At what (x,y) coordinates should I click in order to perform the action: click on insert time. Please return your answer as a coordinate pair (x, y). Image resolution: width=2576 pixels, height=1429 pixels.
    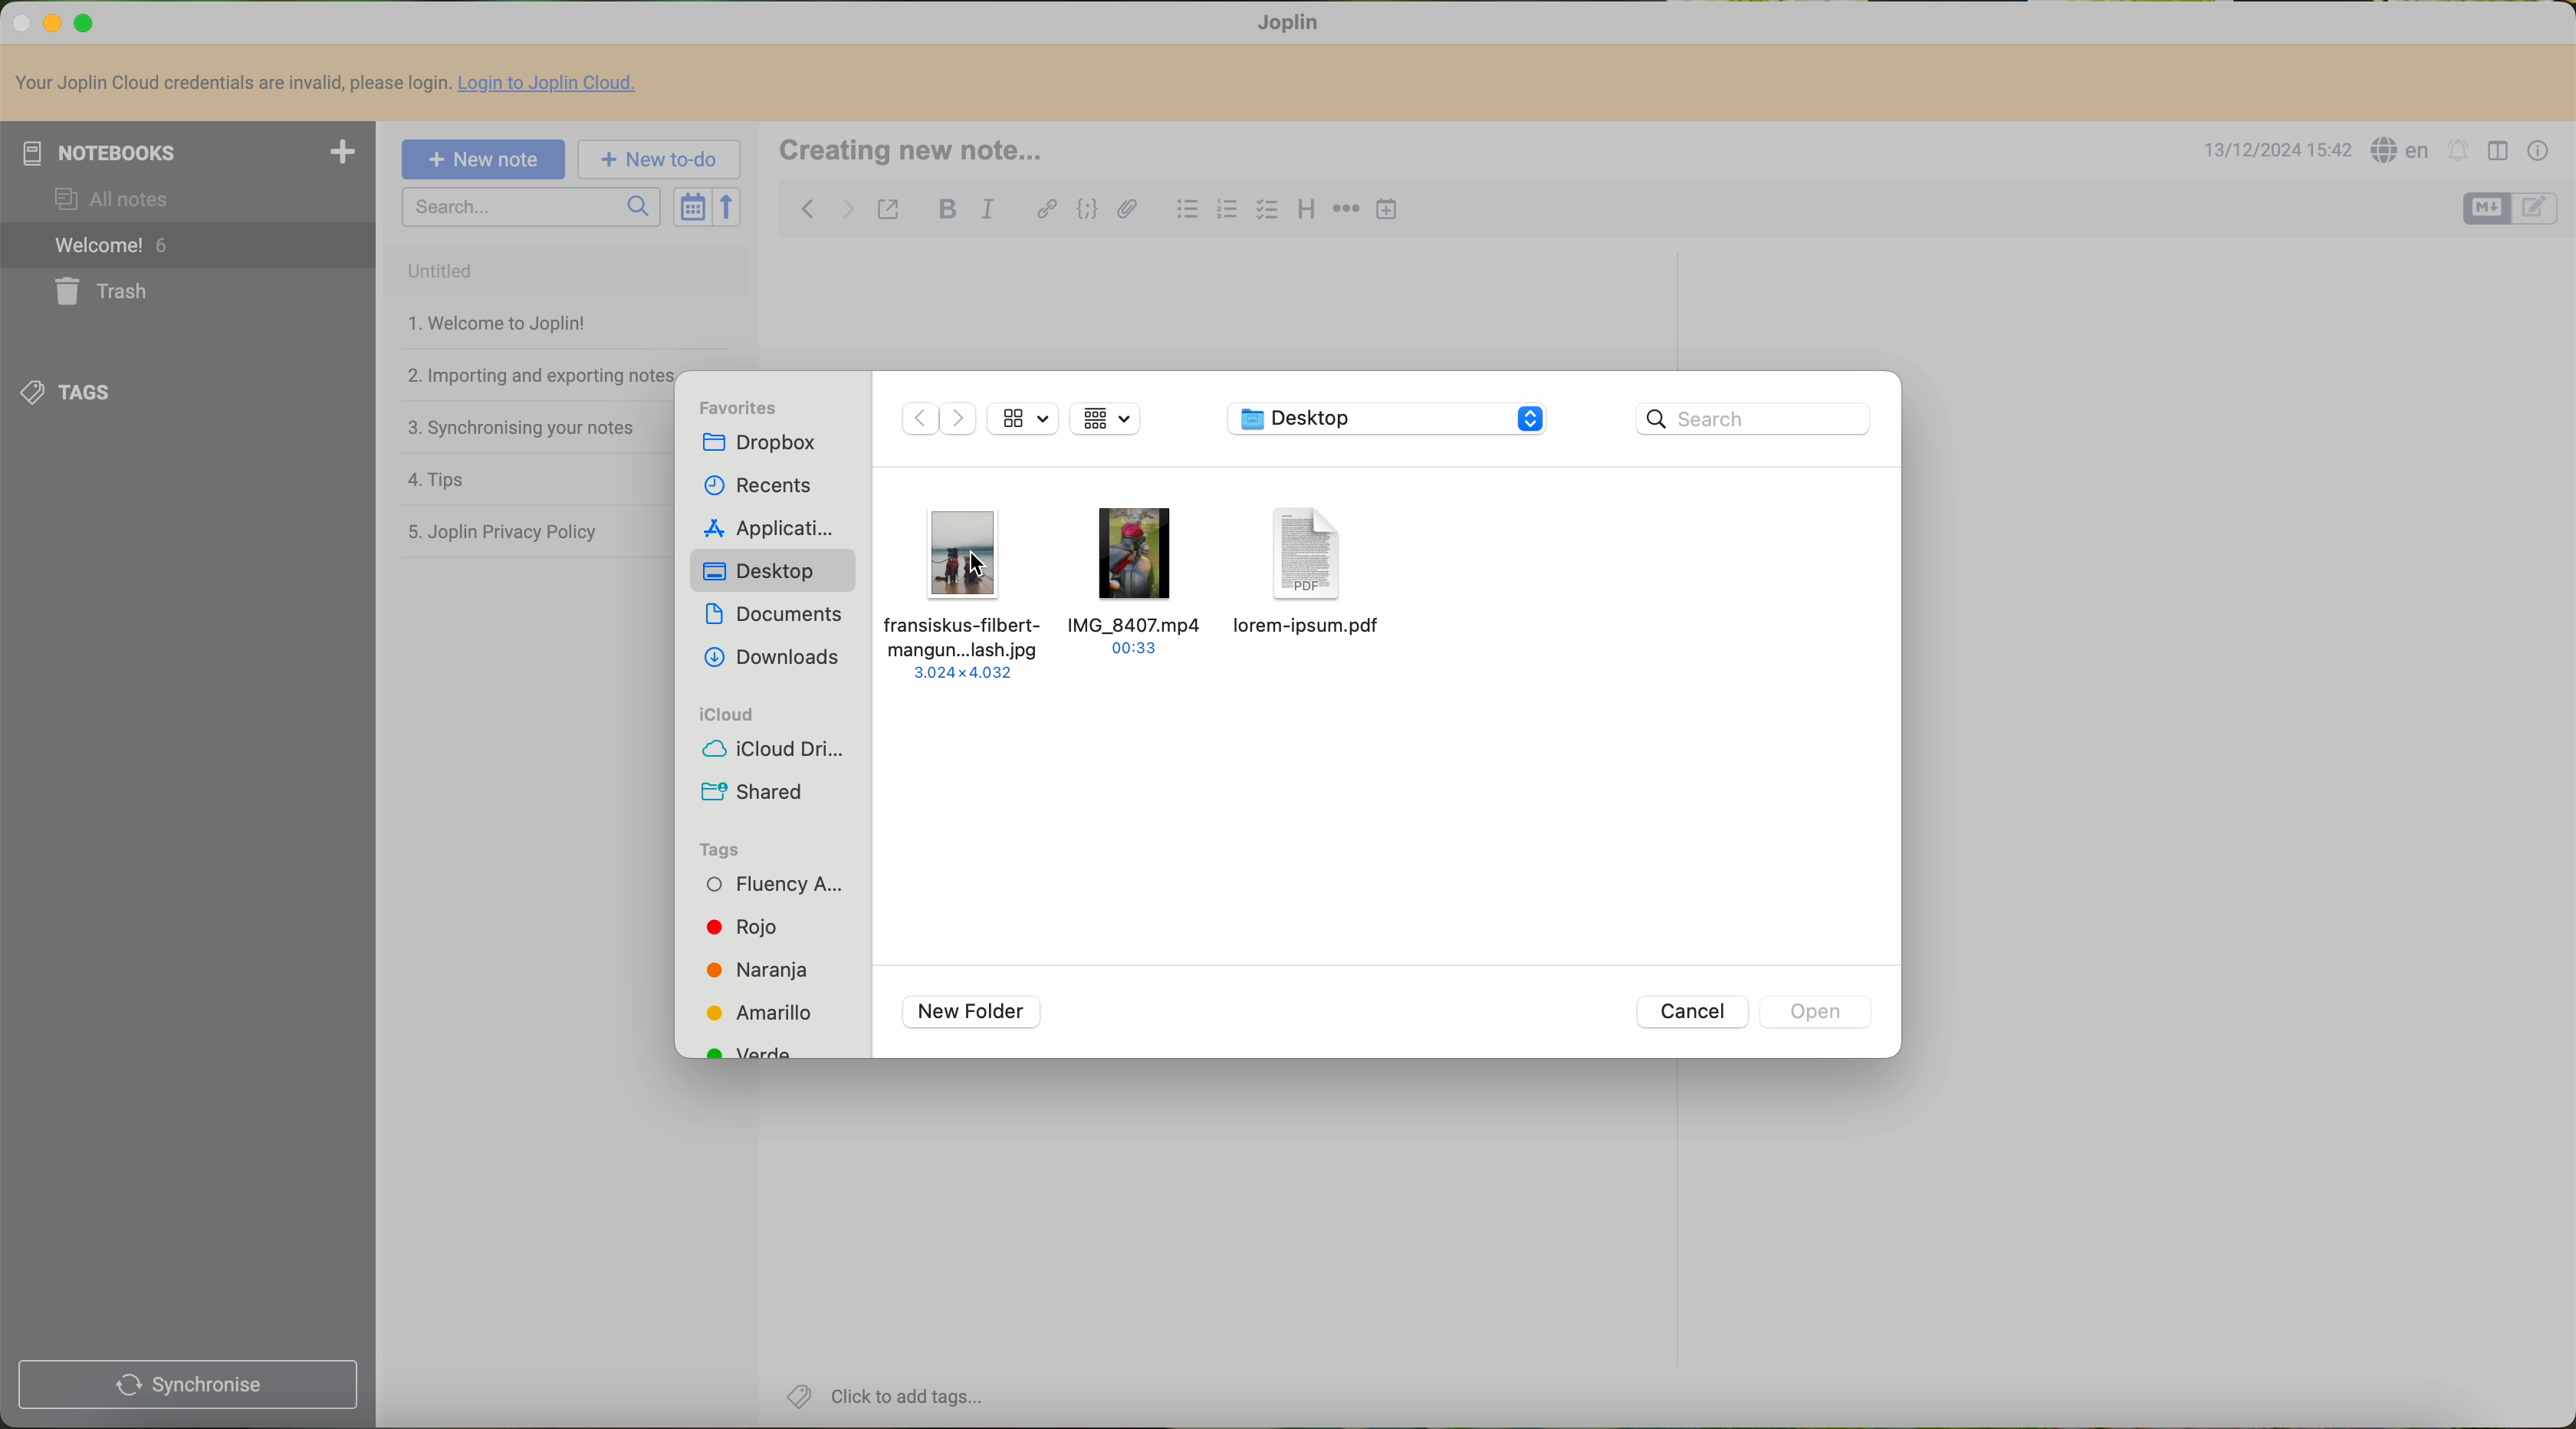
    Looking at the image, I should click on (1387, 212).